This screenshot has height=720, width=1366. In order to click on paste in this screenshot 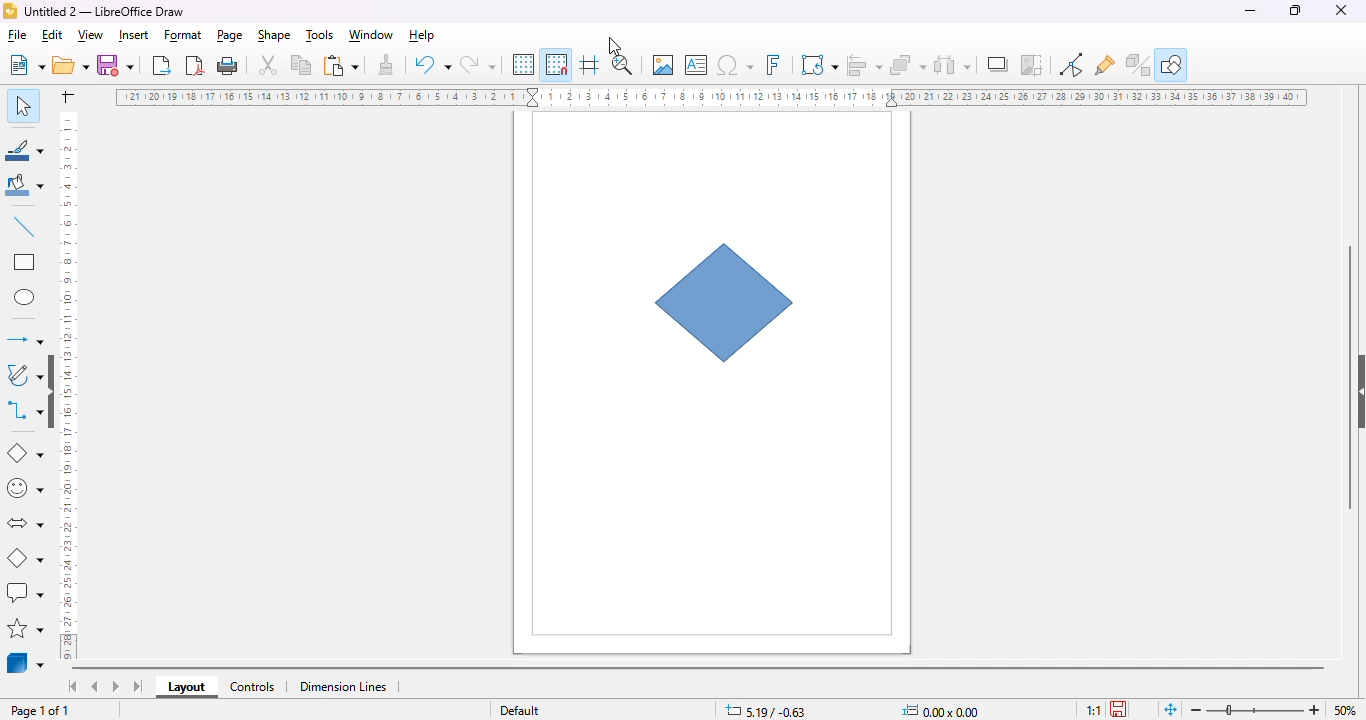, I will do `click(341, 65)`.